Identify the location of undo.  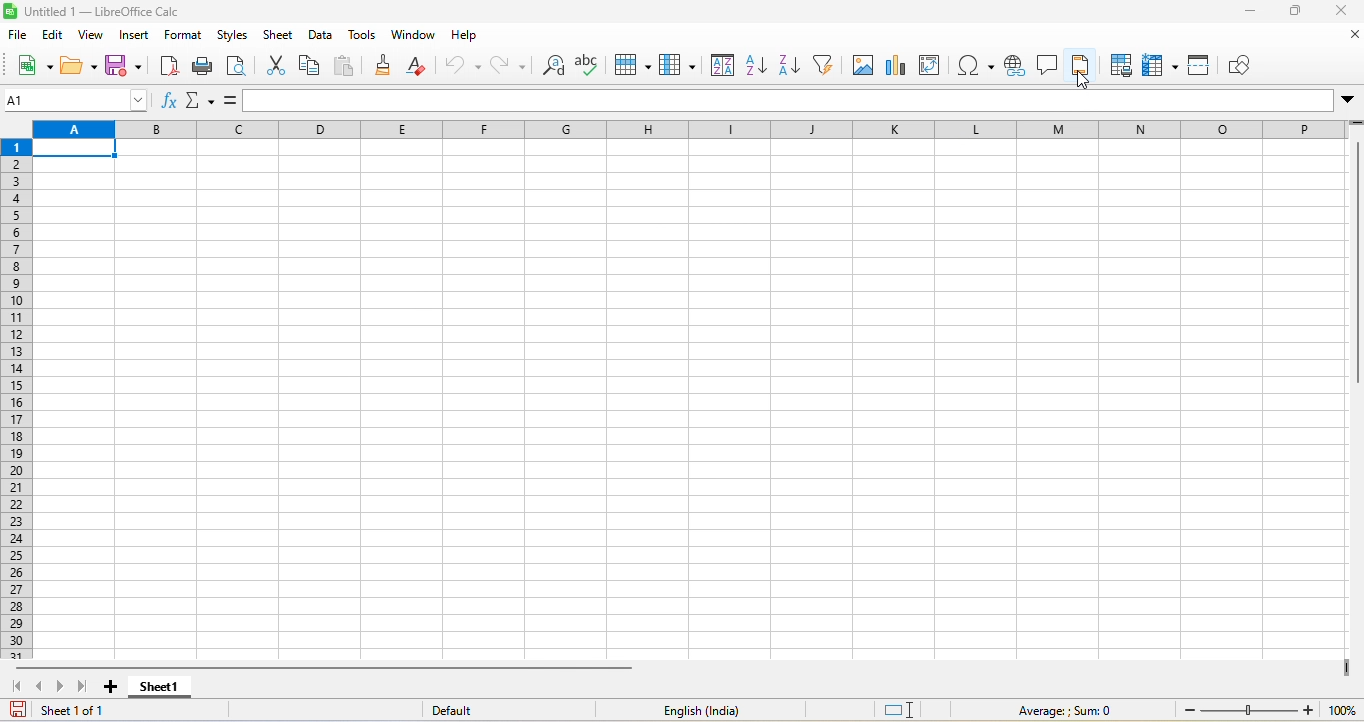
(461, 65).